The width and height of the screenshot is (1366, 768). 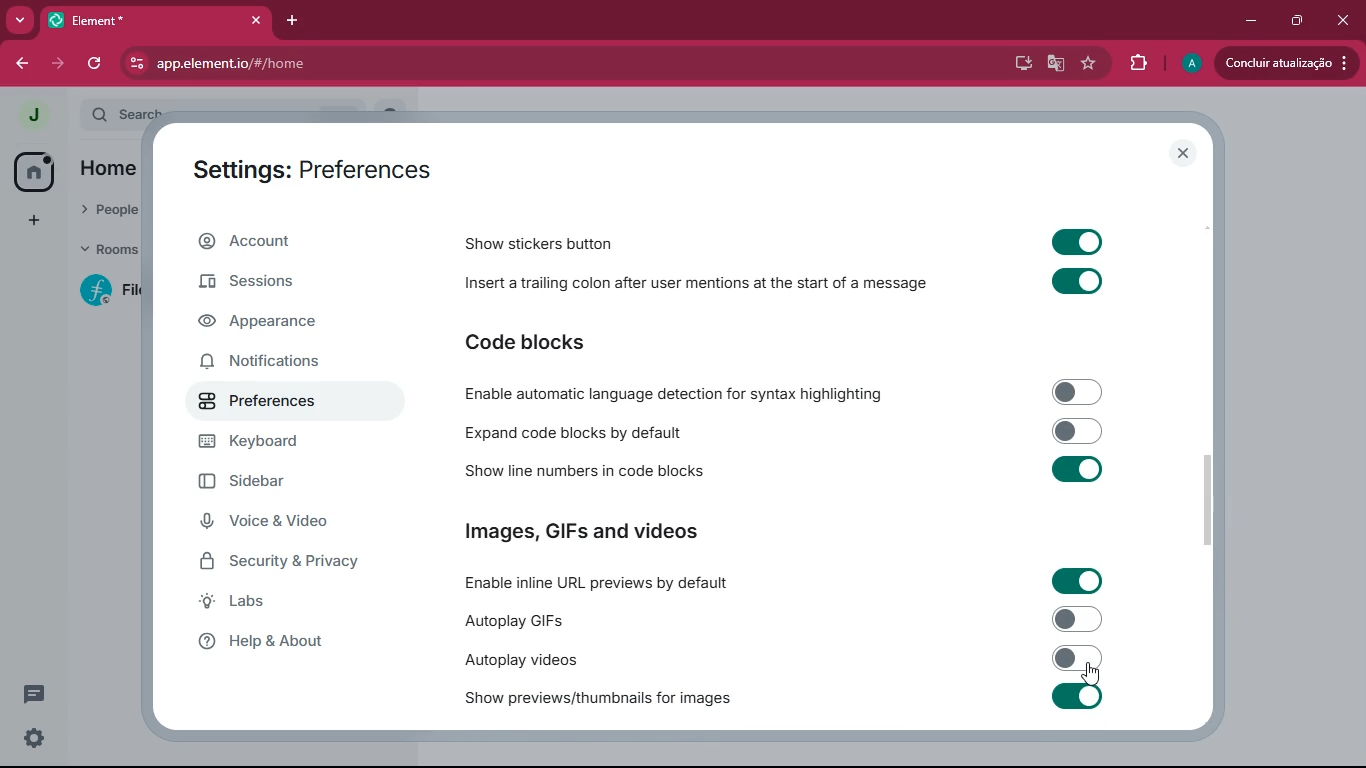 What do you see at coordinates (32, 738) in the screenshot?
I see `settings` at bounding box center [32, 738].